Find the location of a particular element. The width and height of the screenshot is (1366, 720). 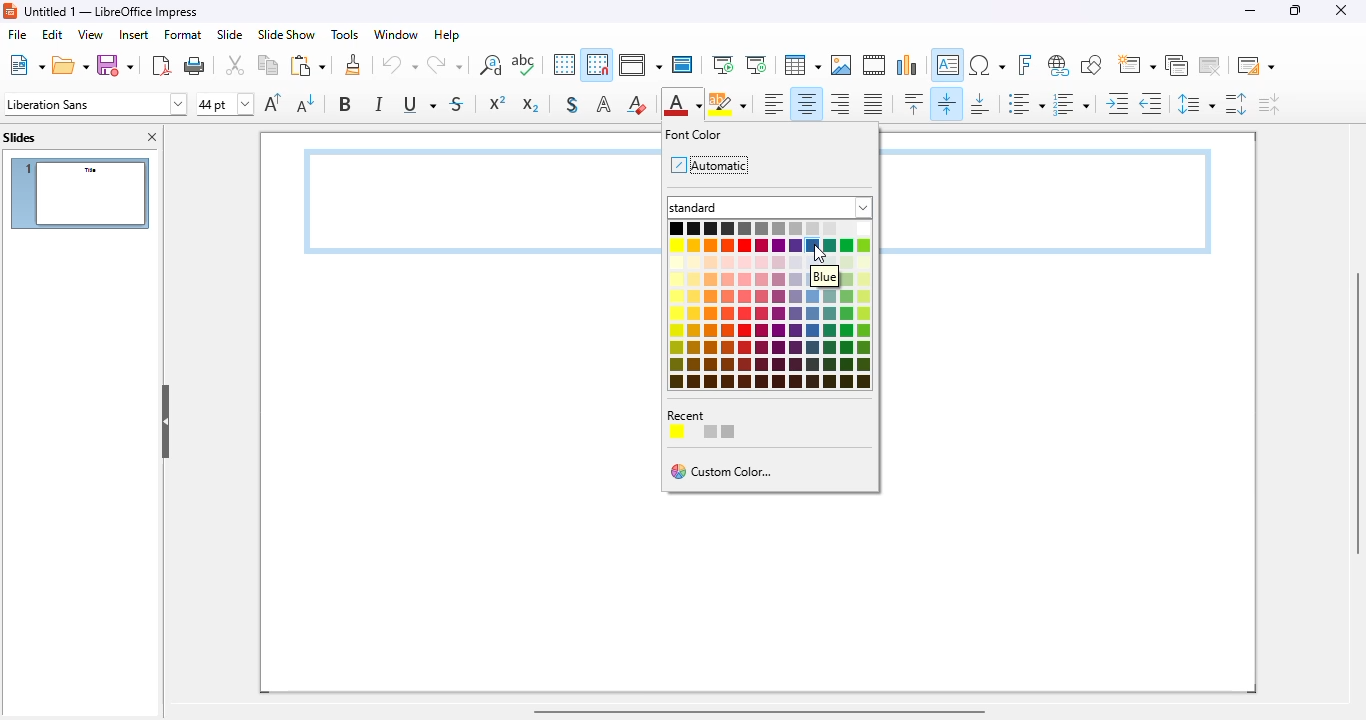

duplicate slide is located at coordinates (1177, 65).